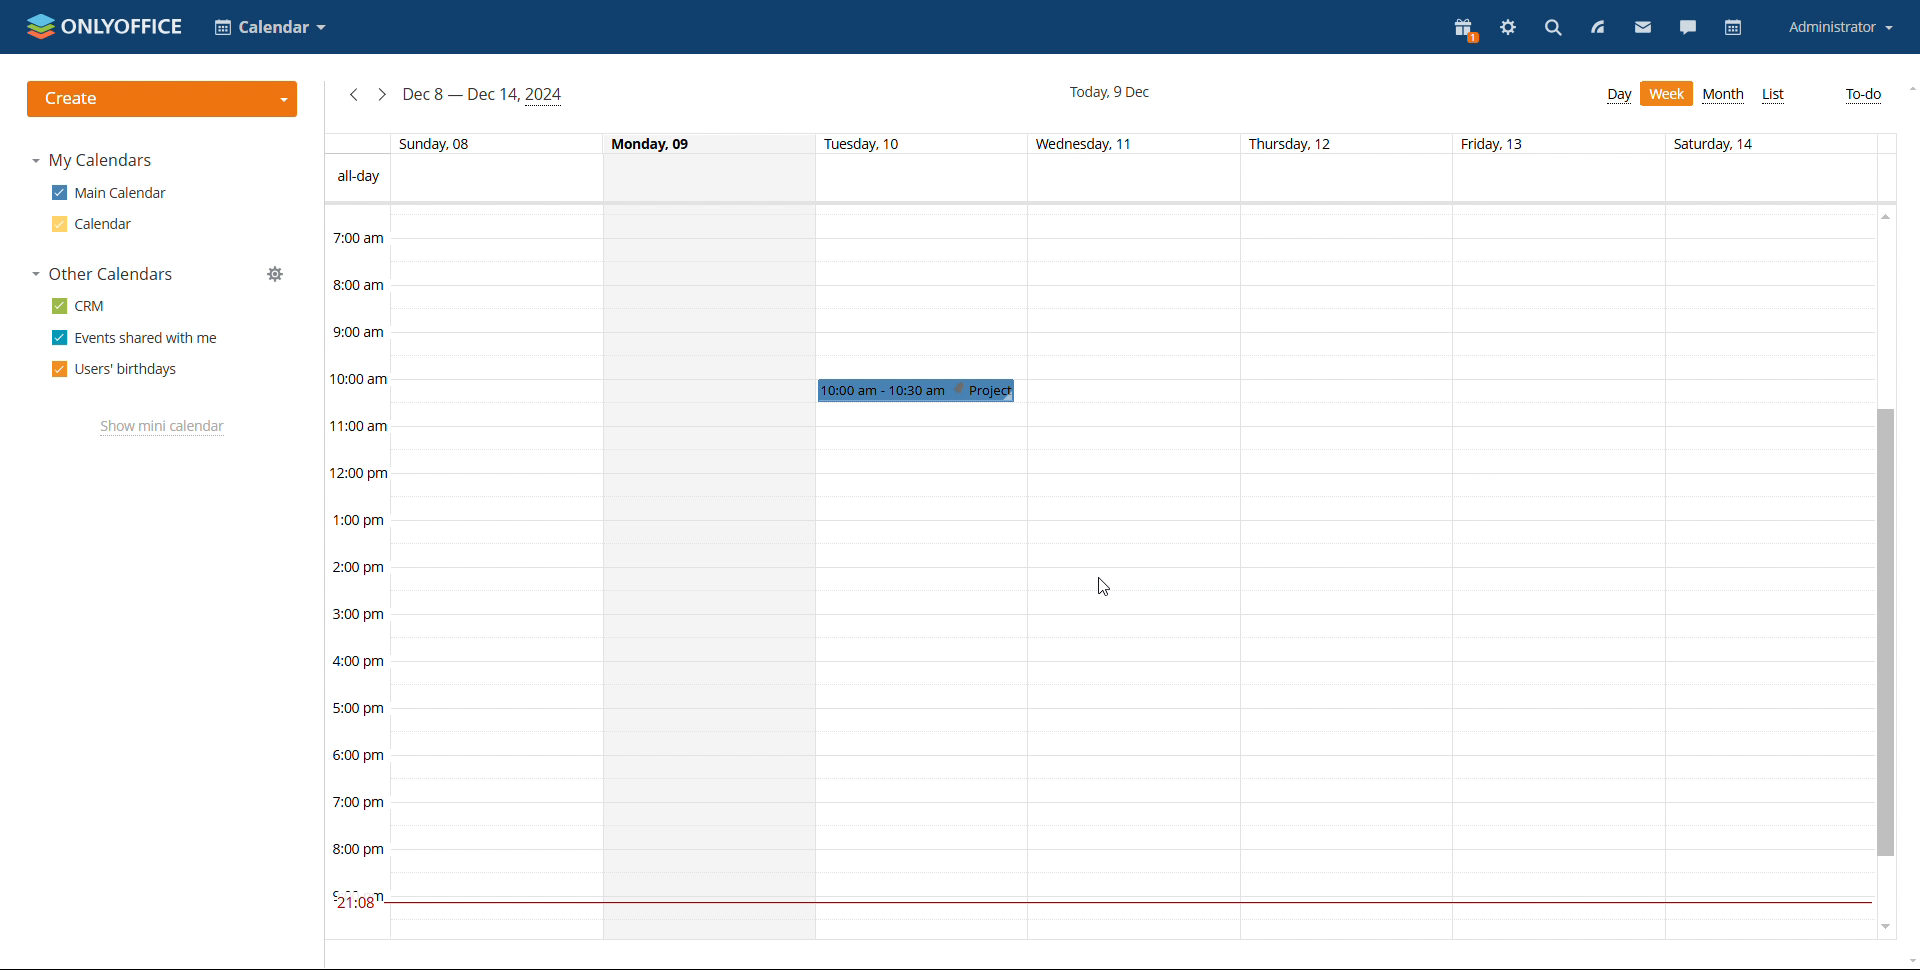  Describe the element at coordinates (1837, 28) in the screenshot. I see `account` at that location.